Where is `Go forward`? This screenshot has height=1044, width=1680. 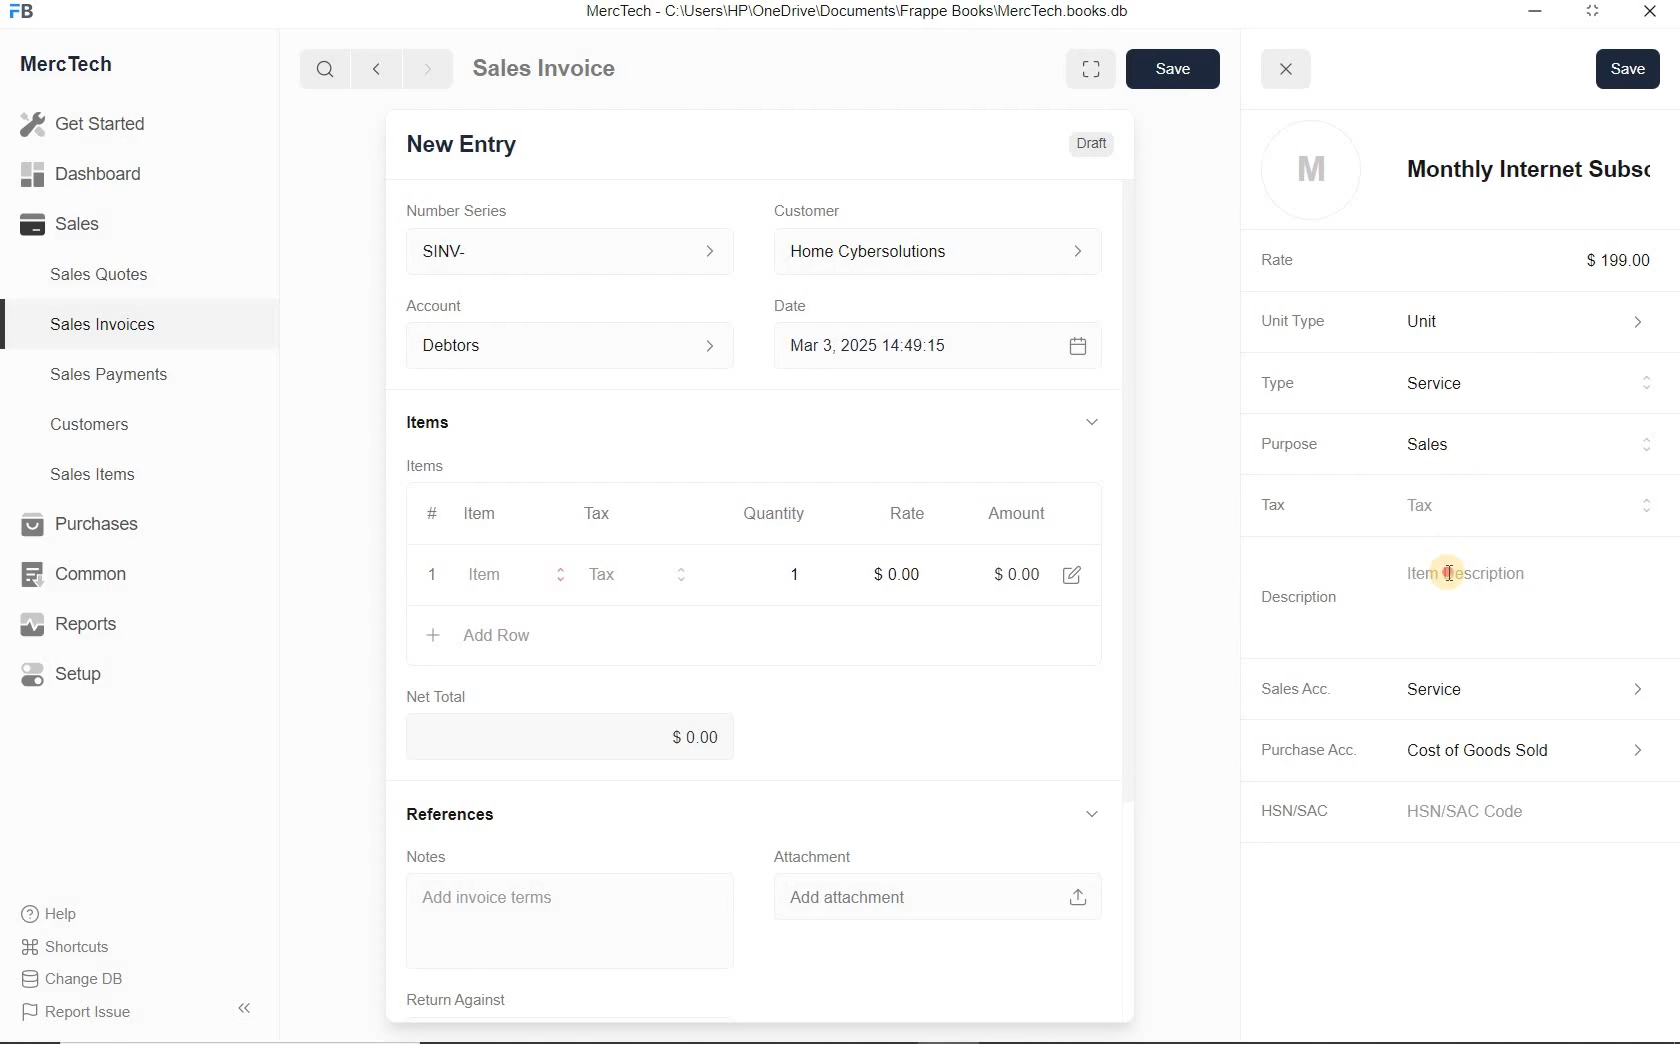 Go forward is located at coordinates (427, 69).